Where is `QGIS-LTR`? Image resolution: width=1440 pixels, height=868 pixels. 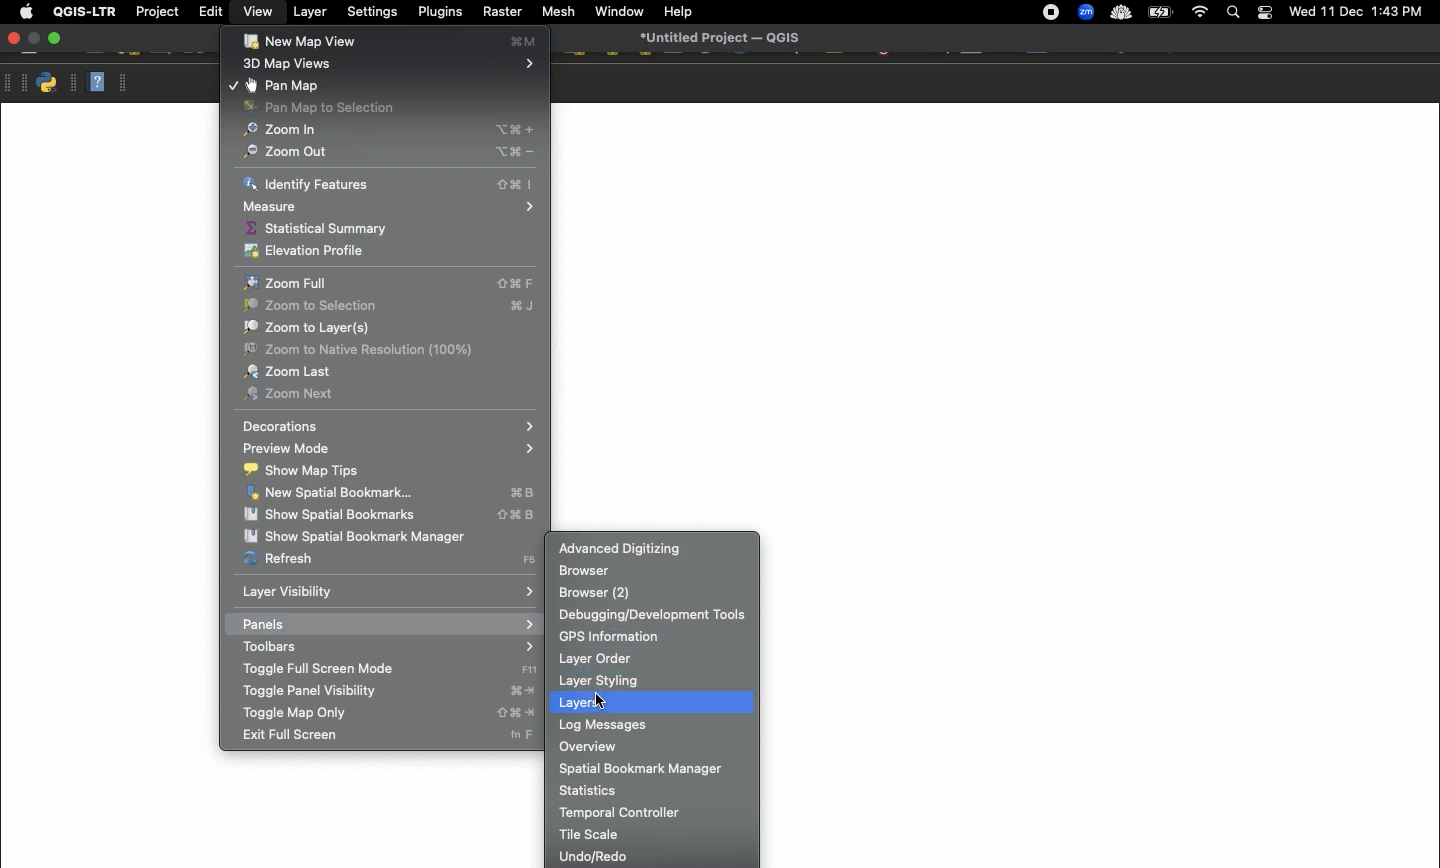 QGIS-LTR is located at coordinates (85, 11).